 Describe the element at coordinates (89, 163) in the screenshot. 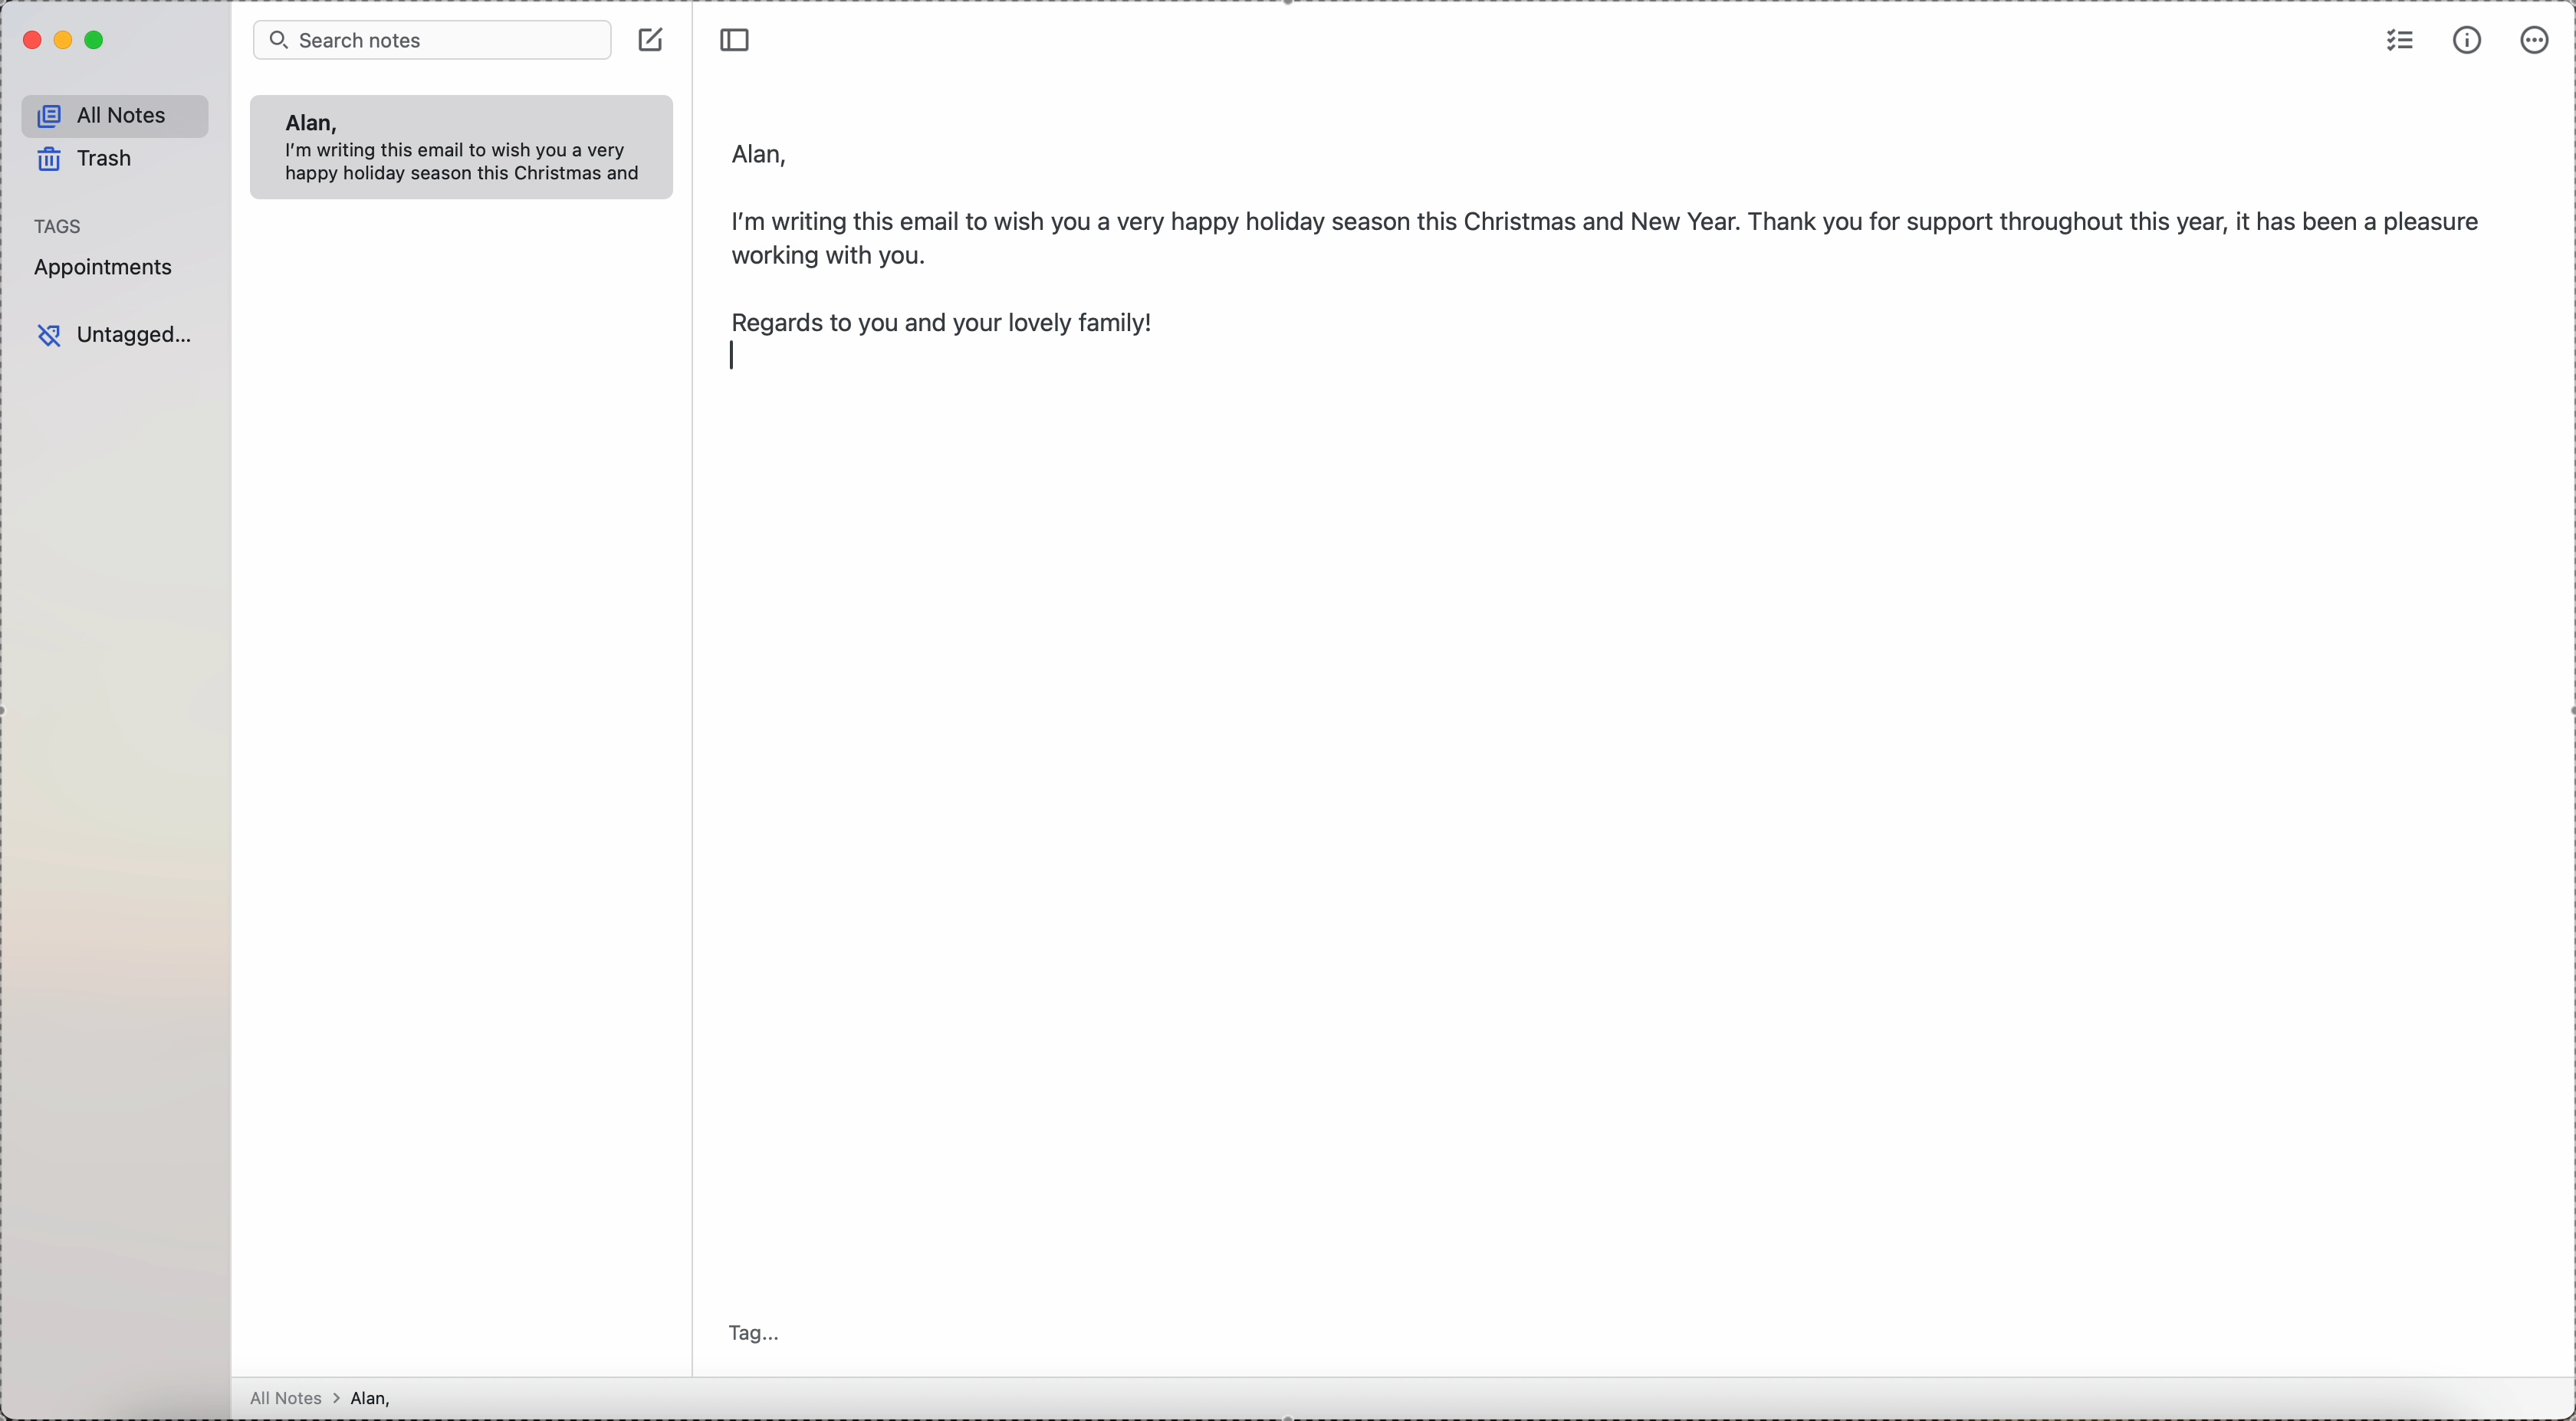

I see `trash` at that location.